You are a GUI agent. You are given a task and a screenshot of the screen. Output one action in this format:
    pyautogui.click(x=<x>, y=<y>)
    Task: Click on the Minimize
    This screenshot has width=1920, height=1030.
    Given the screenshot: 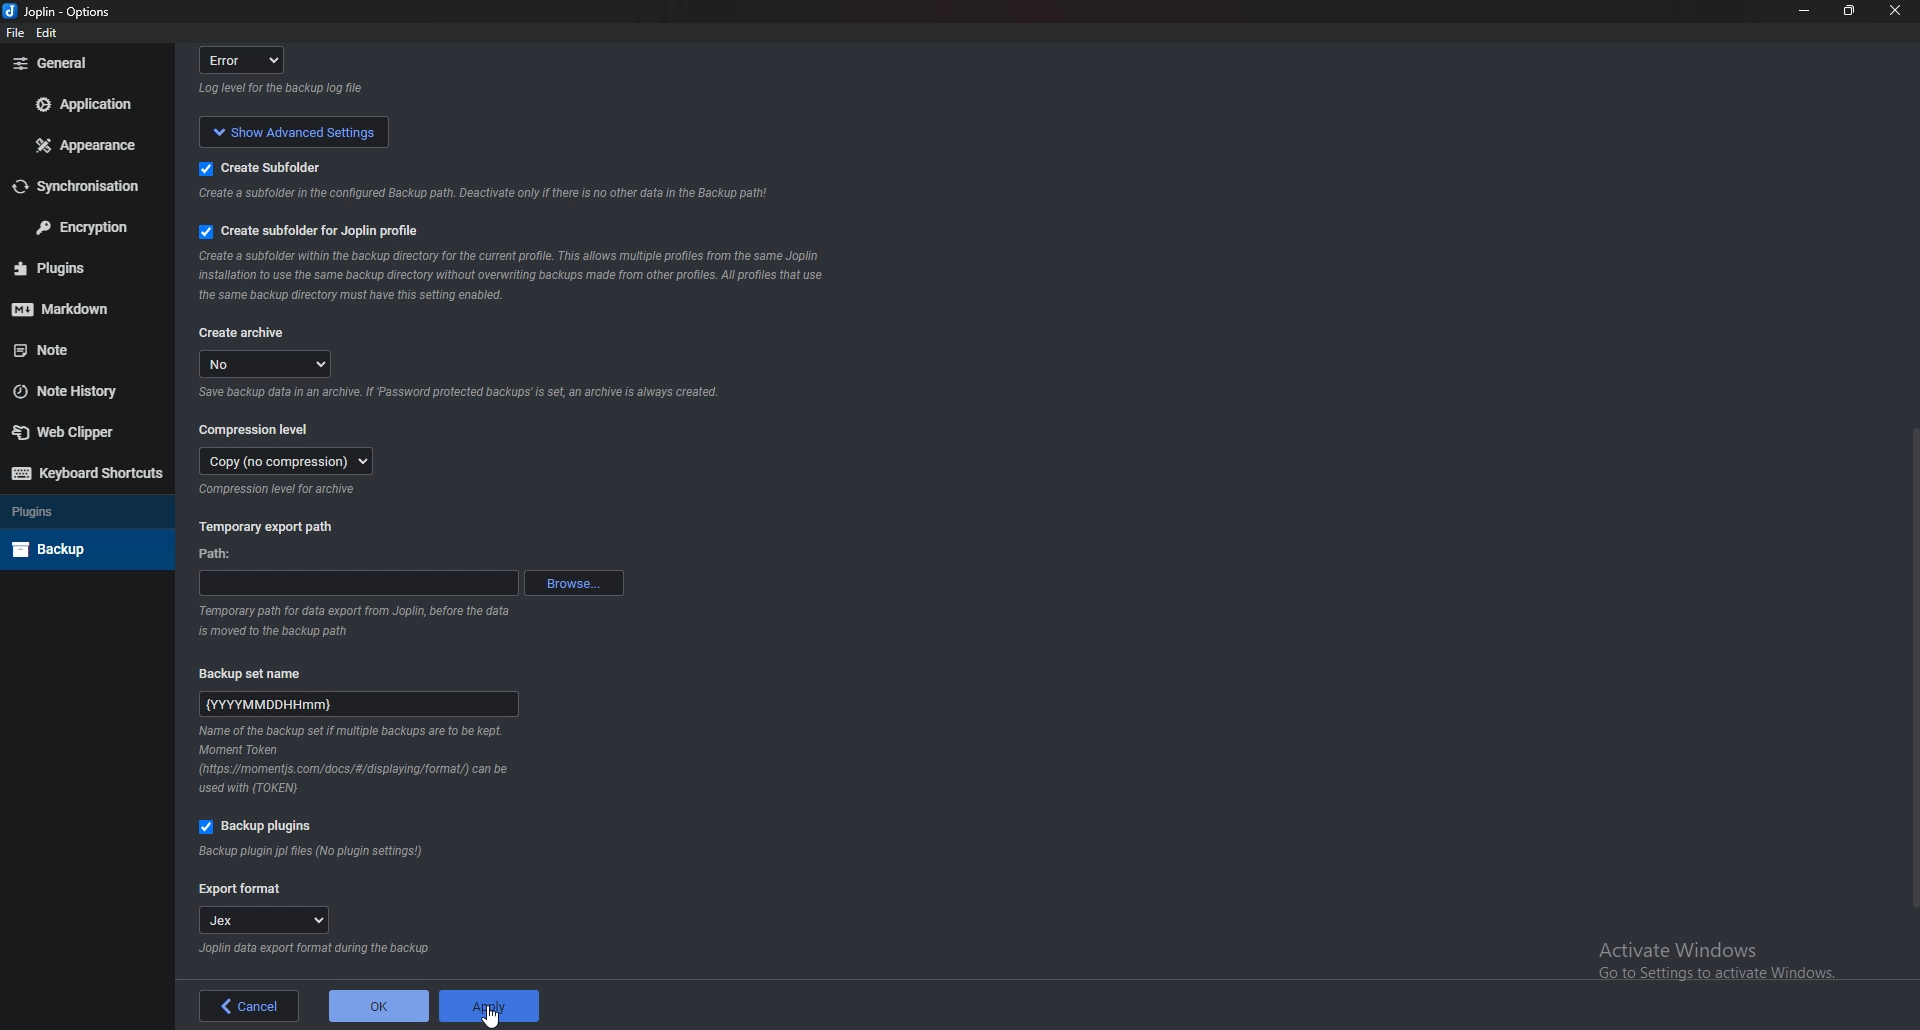 What is the action you would take?
    pyautogui.click(x=1807, y=10)
    